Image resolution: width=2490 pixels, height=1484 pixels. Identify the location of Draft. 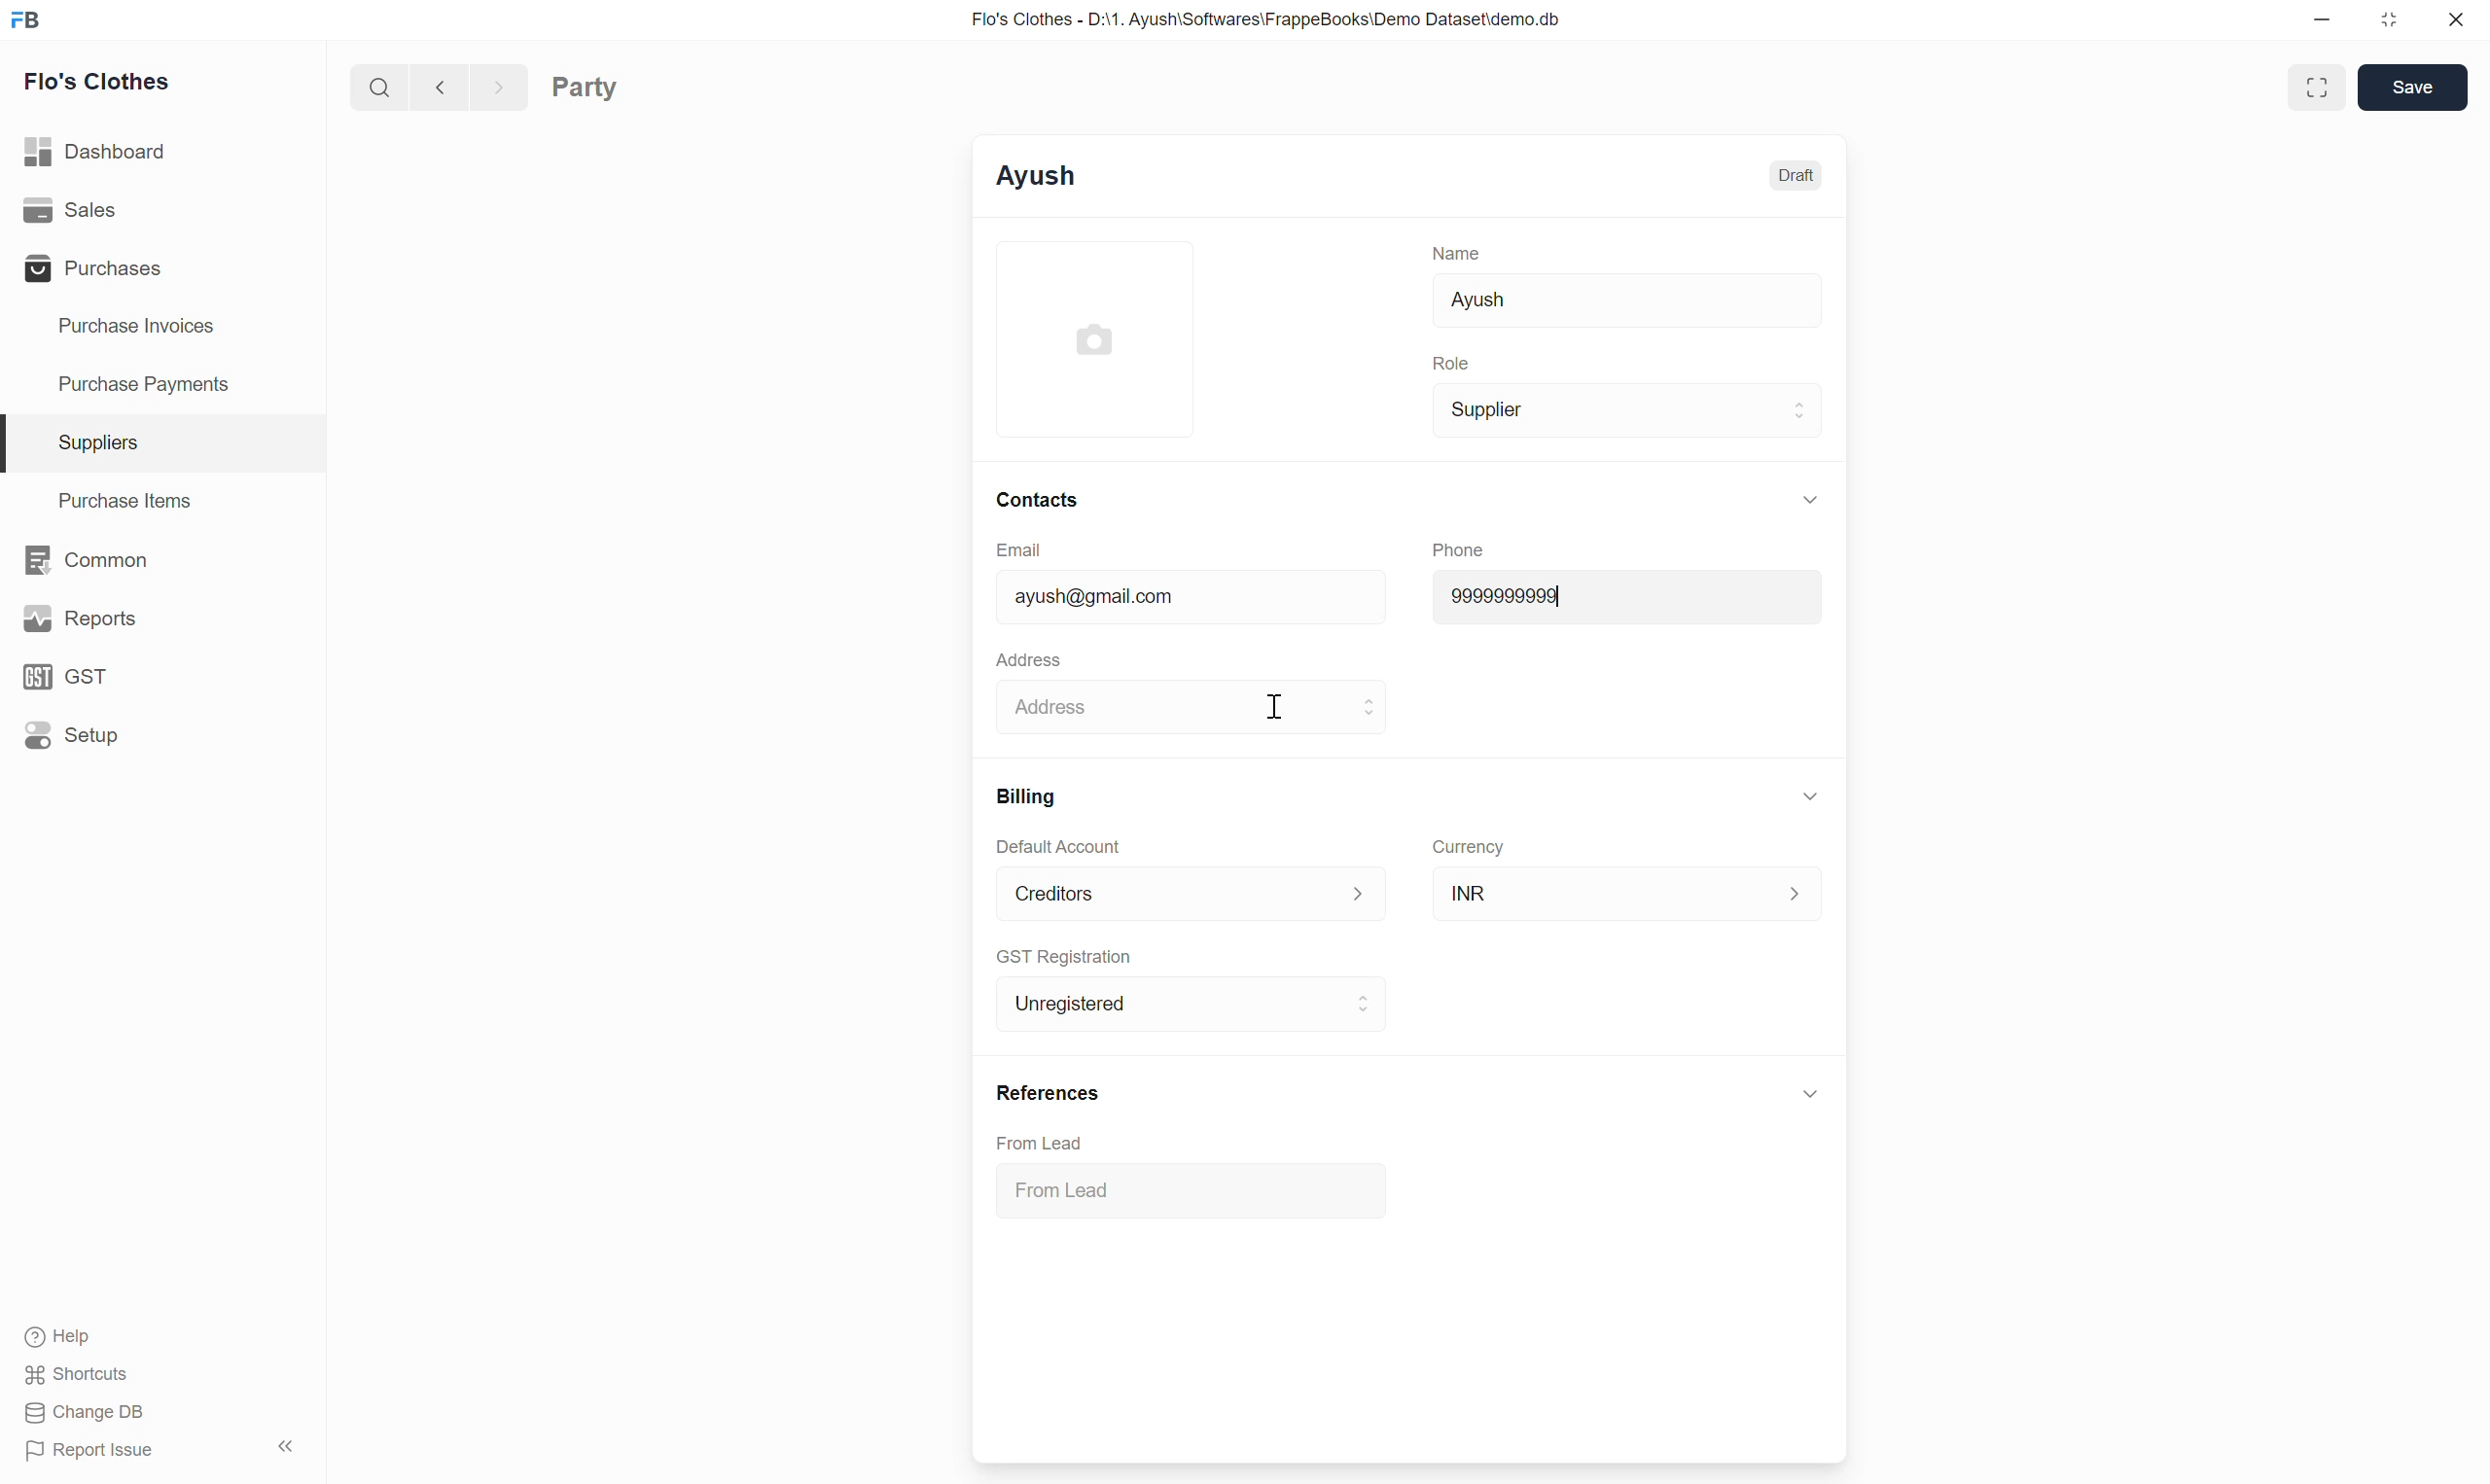
(1795, 176).